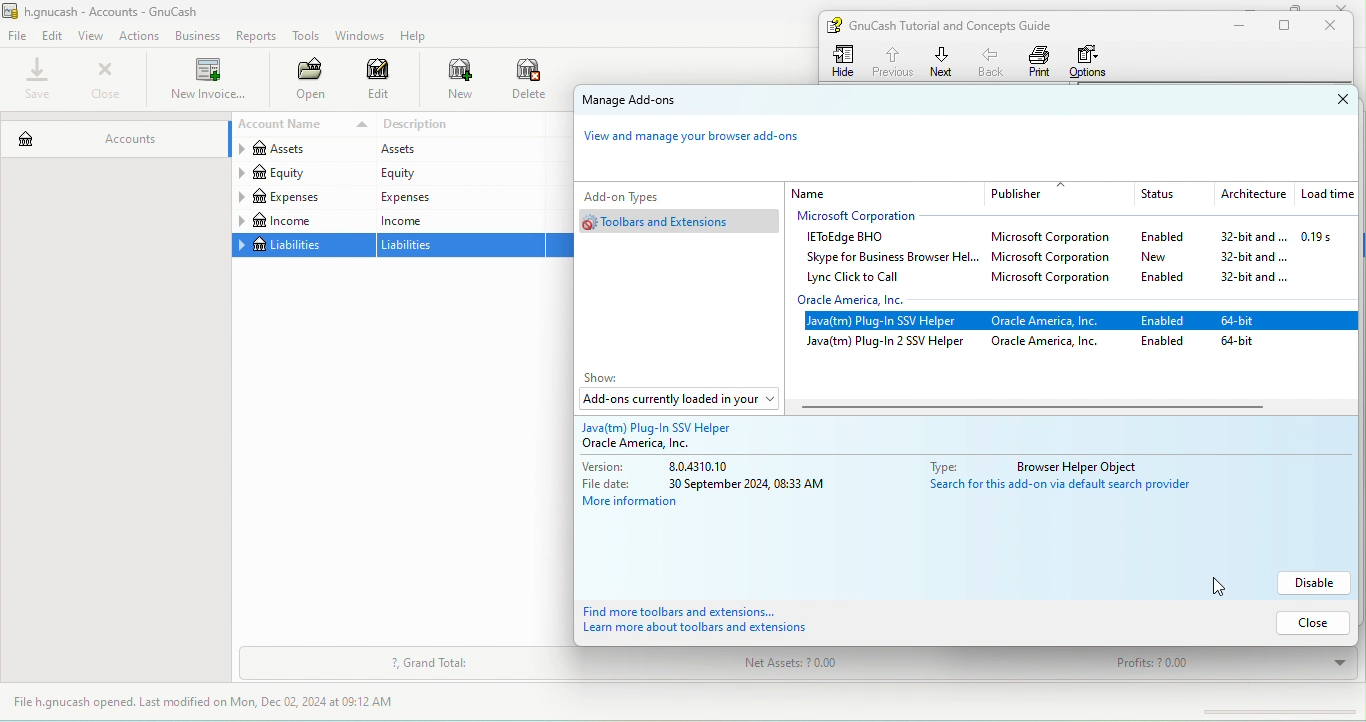  Describe the element at coordinates (608, 378) in the screenshot. I see `show` at that location.